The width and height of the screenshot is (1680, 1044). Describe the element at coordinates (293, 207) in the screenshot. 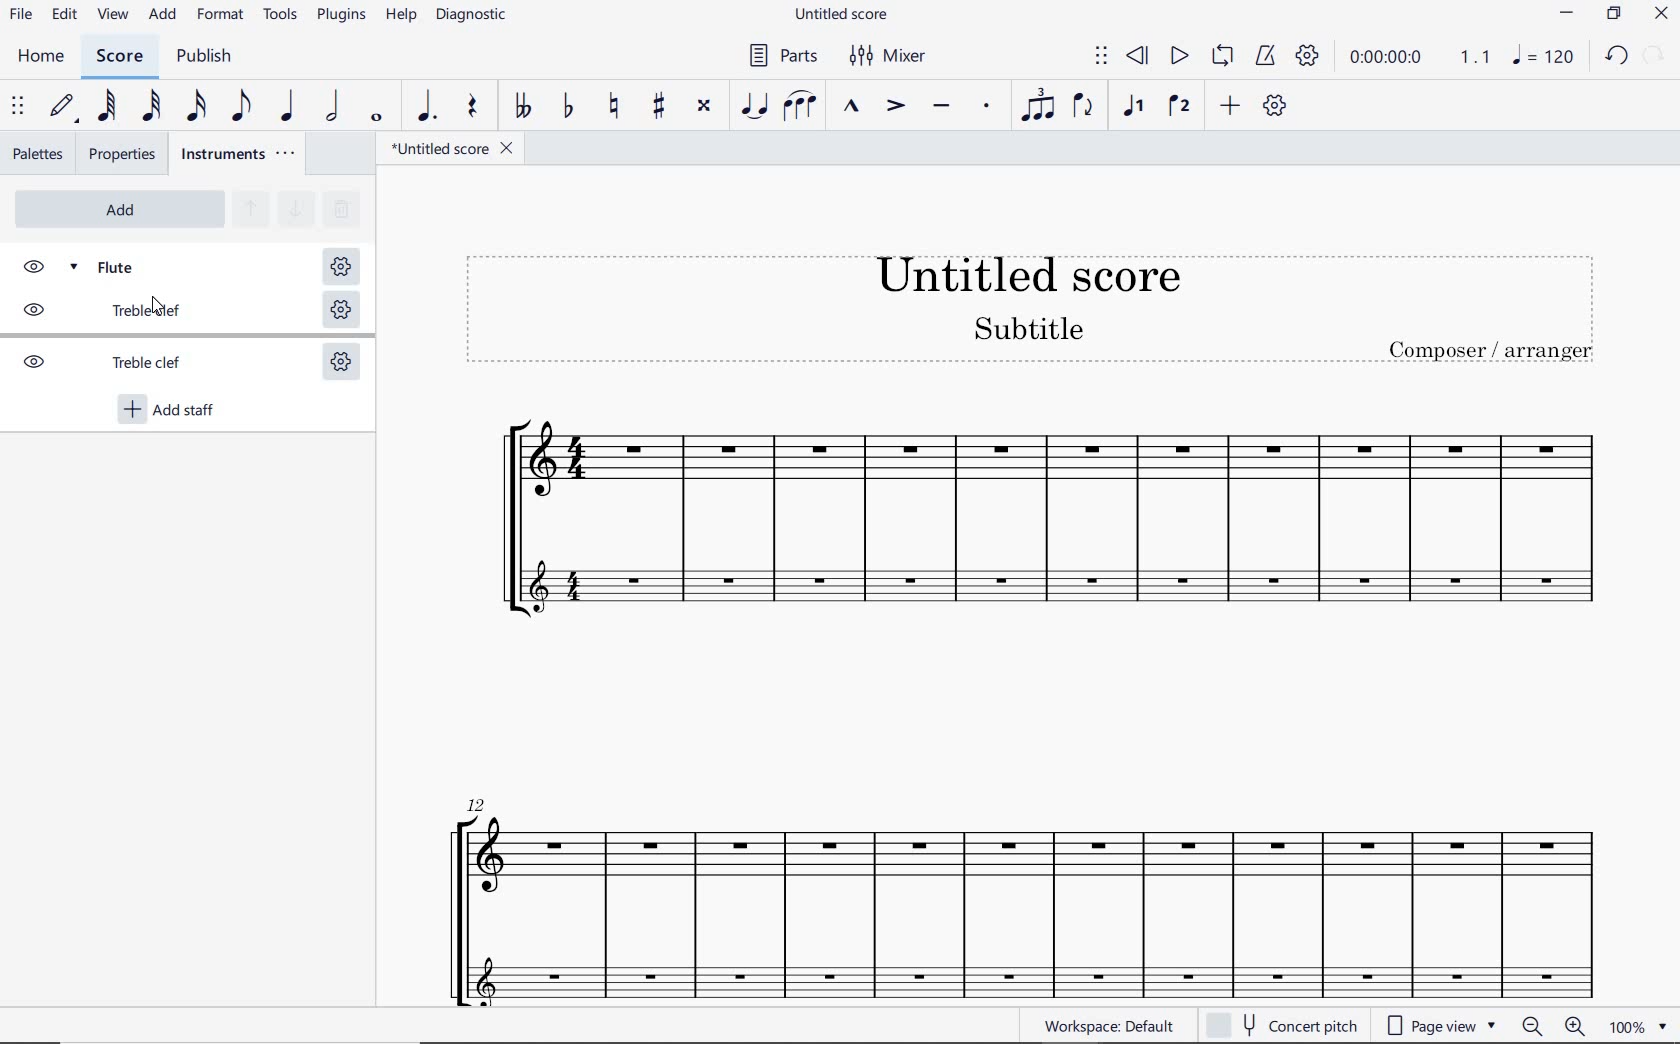

I see `MOVE SELECTED INSTRUMENT DOWN` at that location.